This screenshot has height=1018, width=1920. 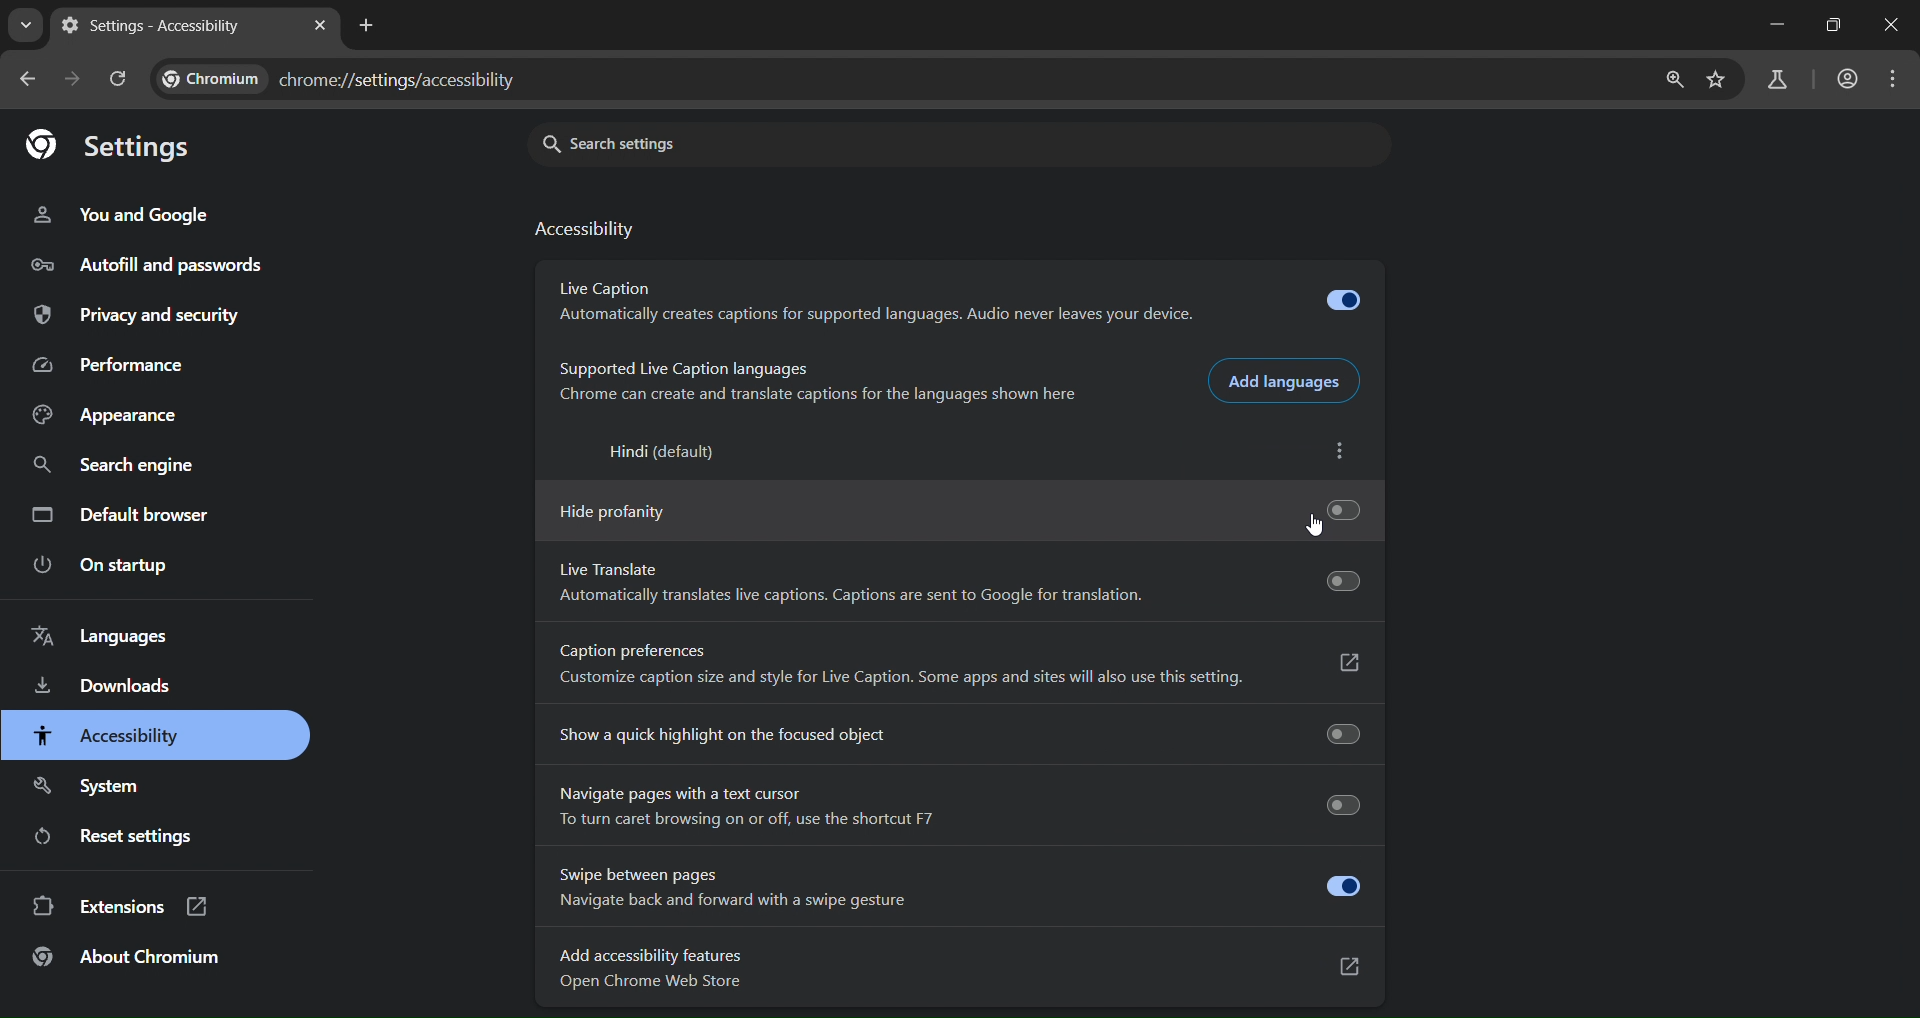 What do you see at coordinates (1894, 79) in the screenshot?
I see `menu` at bounding box center [1894, 79].